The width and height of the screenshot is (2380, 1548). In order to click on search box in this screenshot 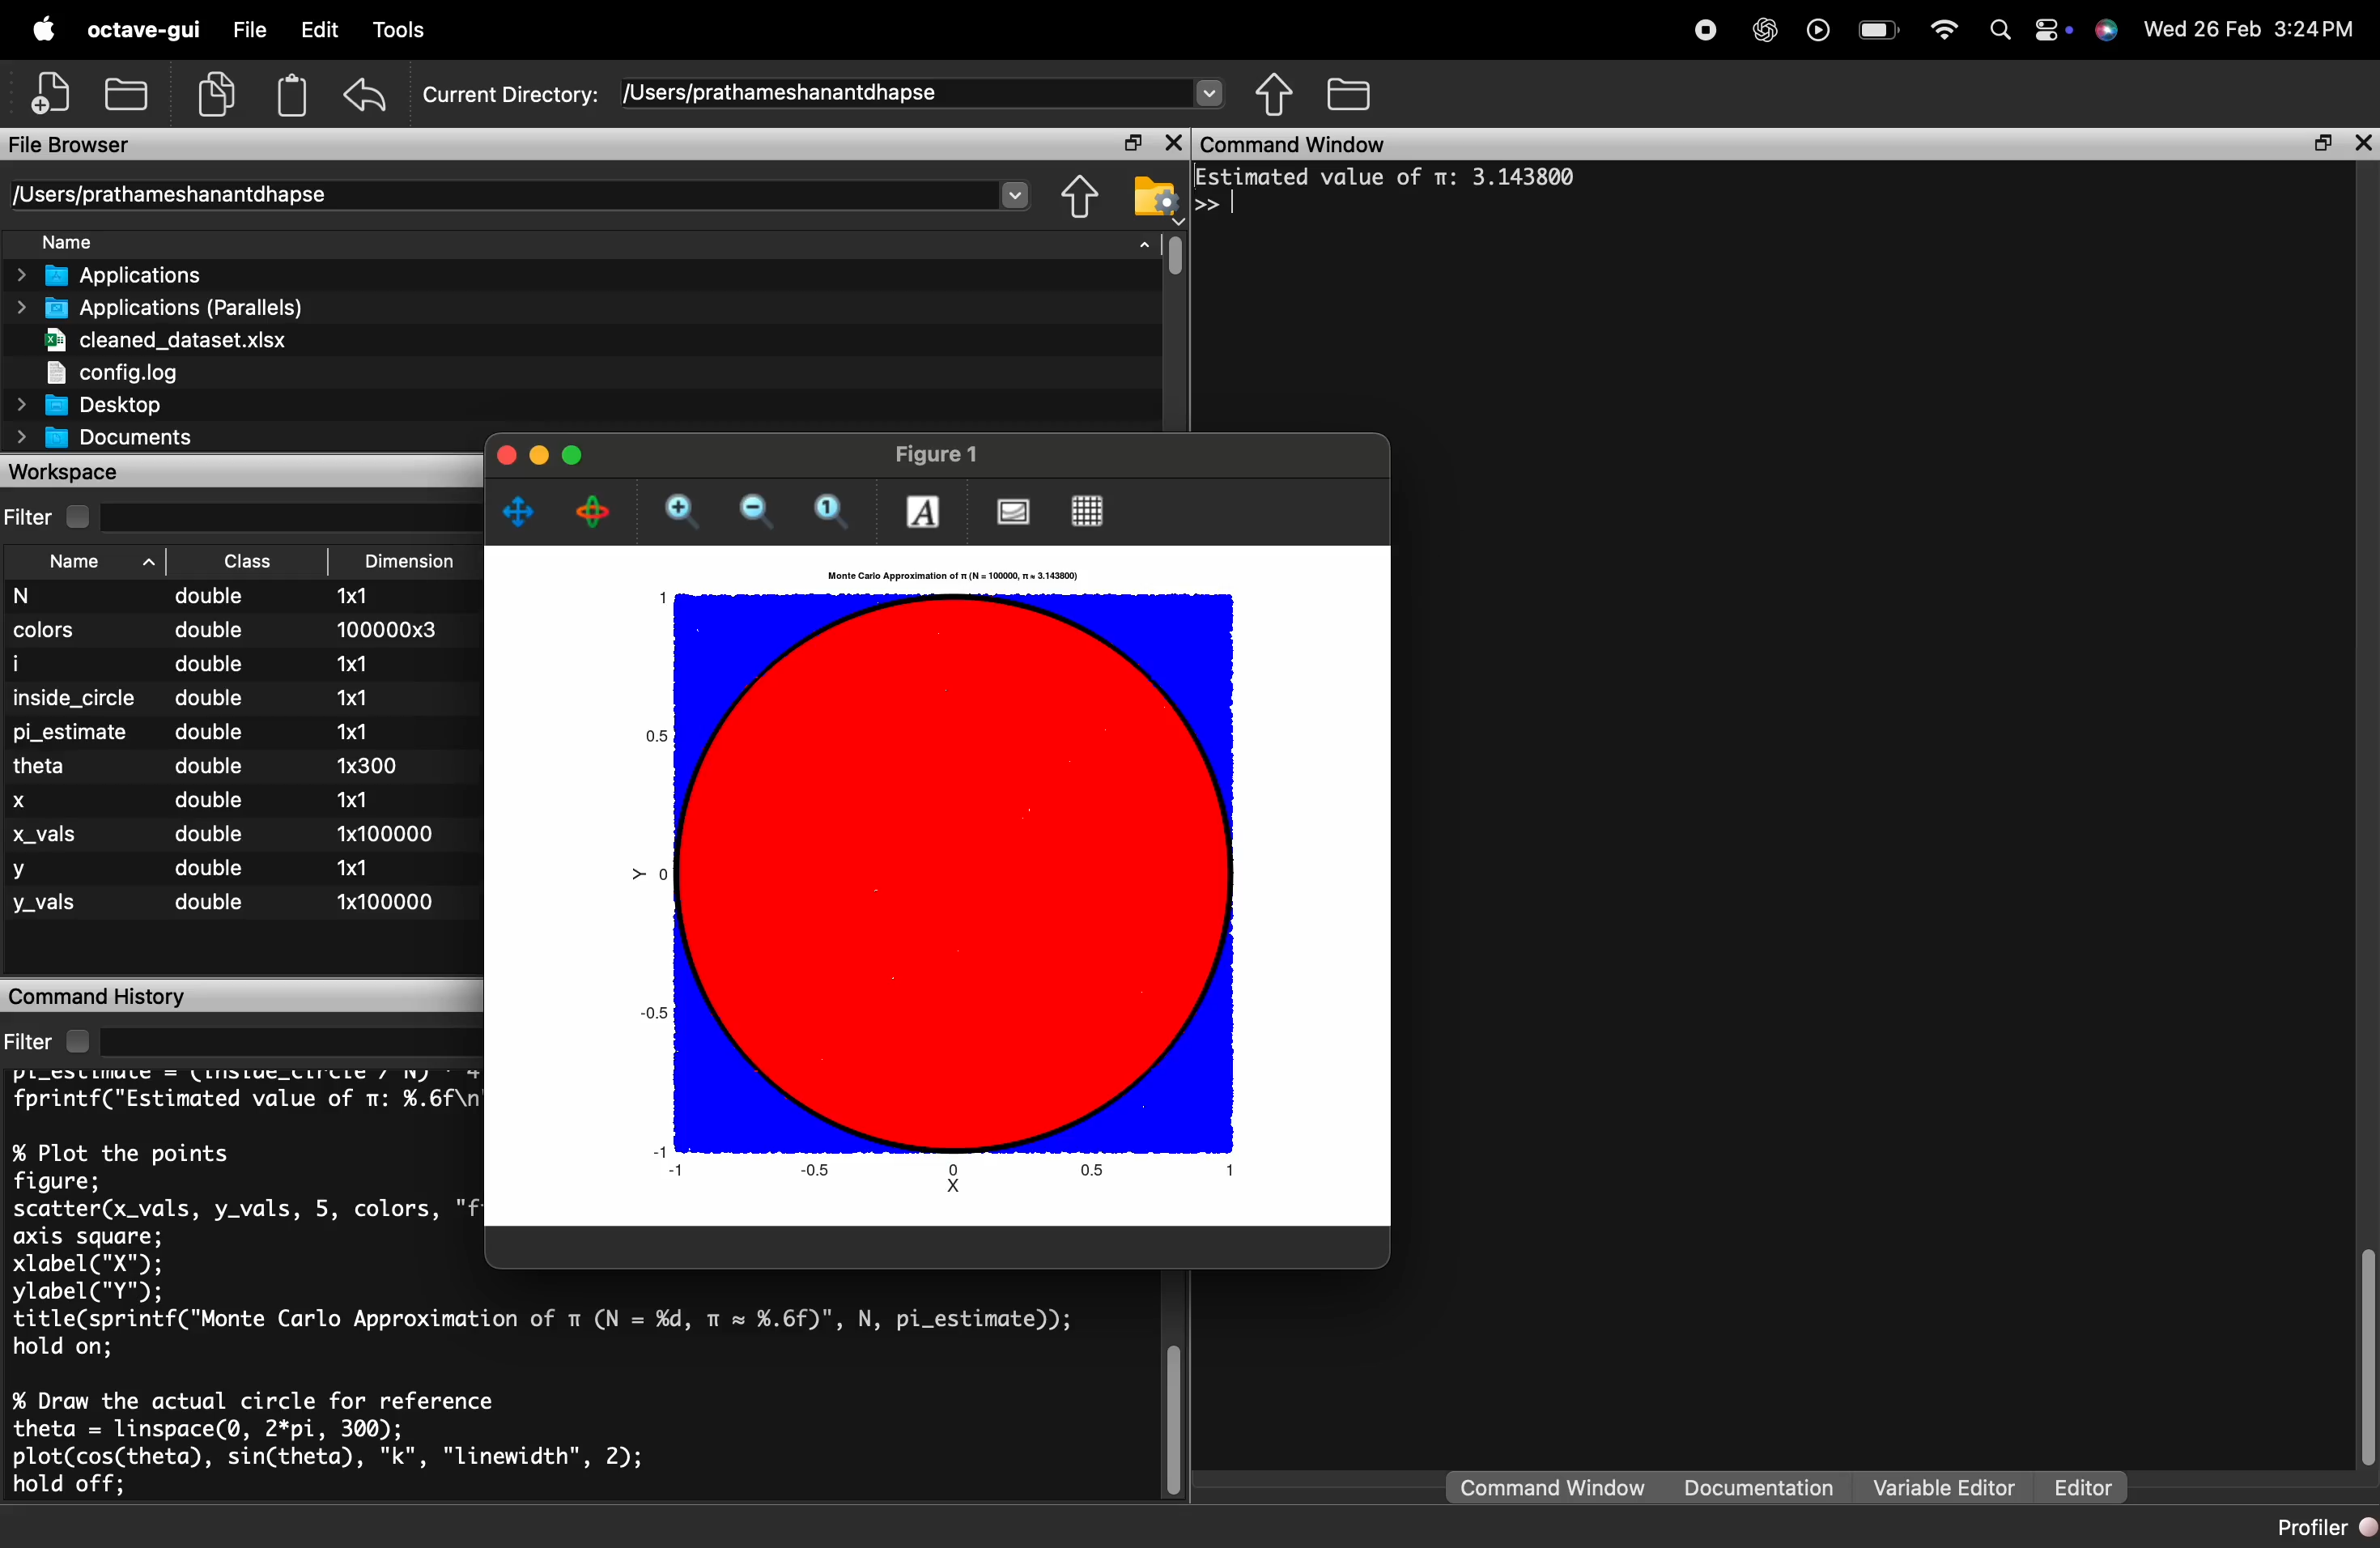, I will do `click(291, 514)`.